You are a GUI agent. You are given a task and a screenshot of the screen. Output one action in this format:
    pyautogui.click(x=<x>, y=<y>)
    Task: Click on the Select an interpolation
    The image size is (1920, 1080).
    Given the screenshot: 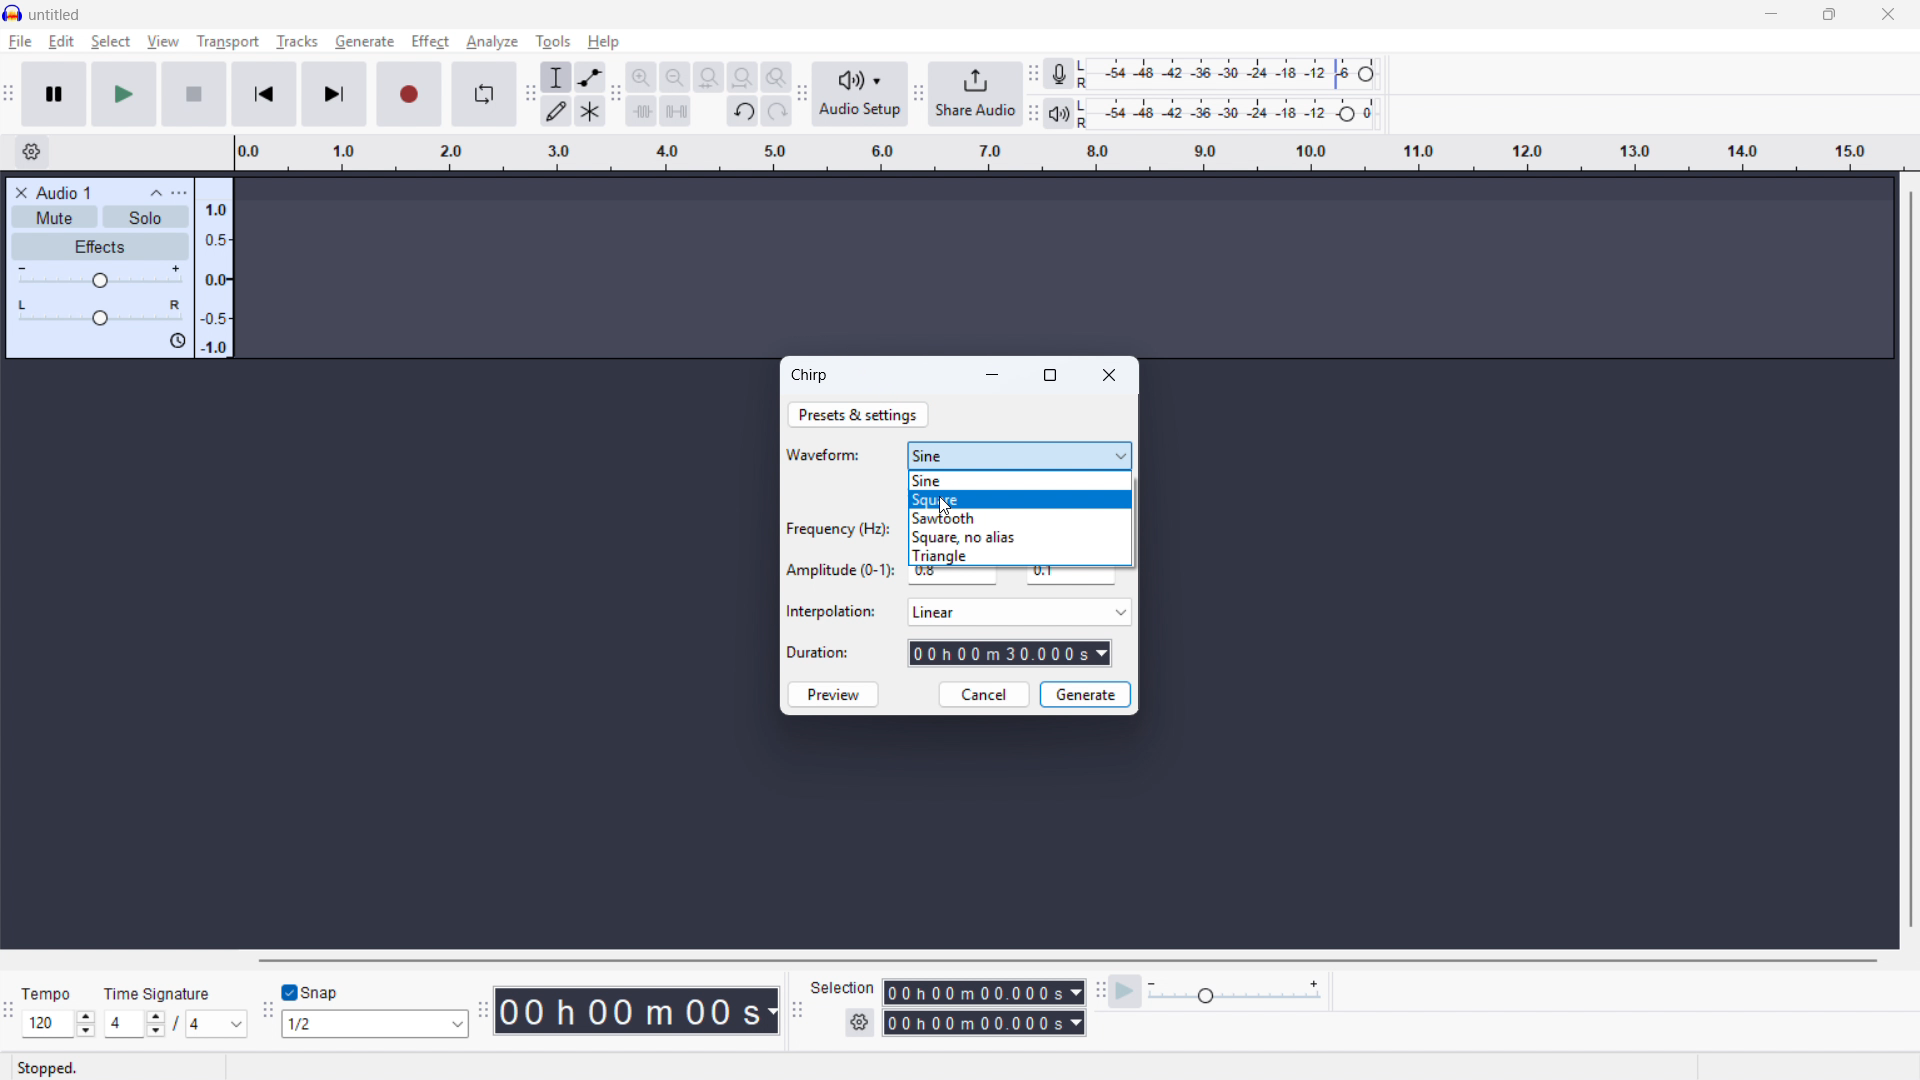 What is the action you would take?
    pyautogui.click(x=1018, y=611)
    